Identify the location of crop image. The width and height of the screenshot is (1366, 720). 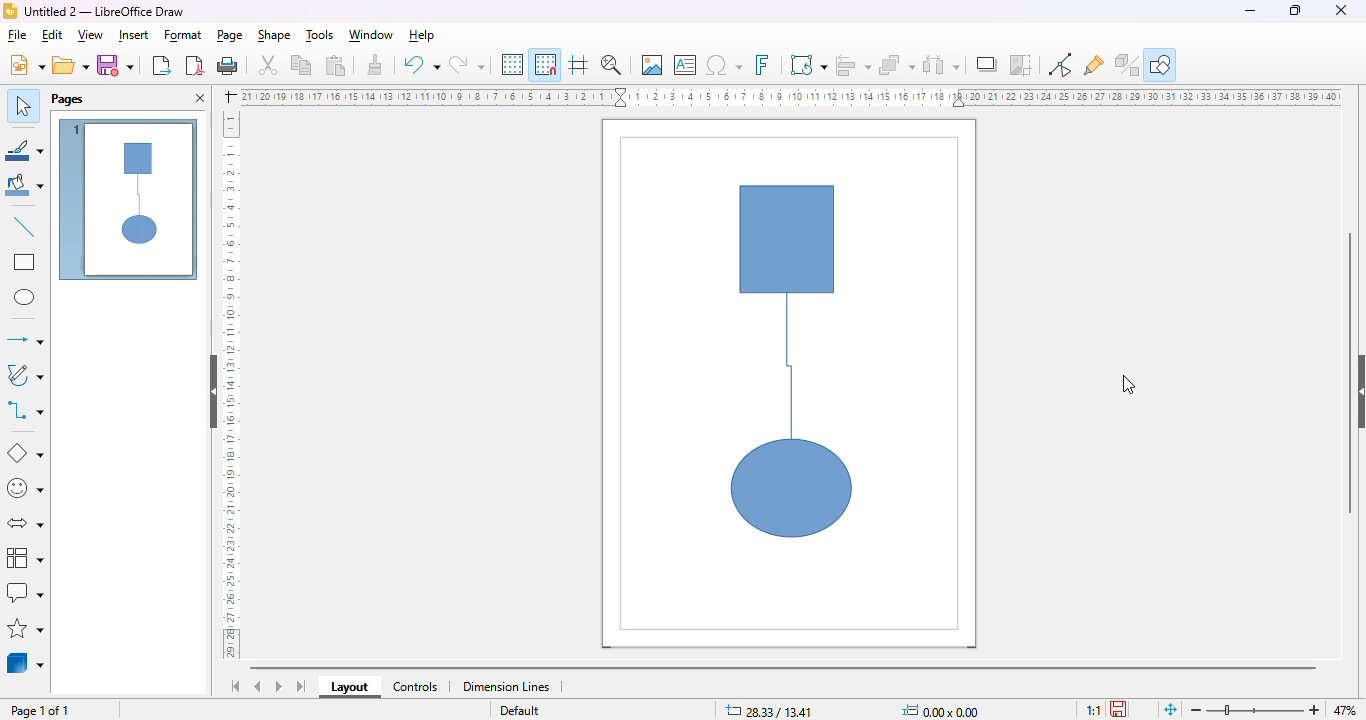
(1020, 65).